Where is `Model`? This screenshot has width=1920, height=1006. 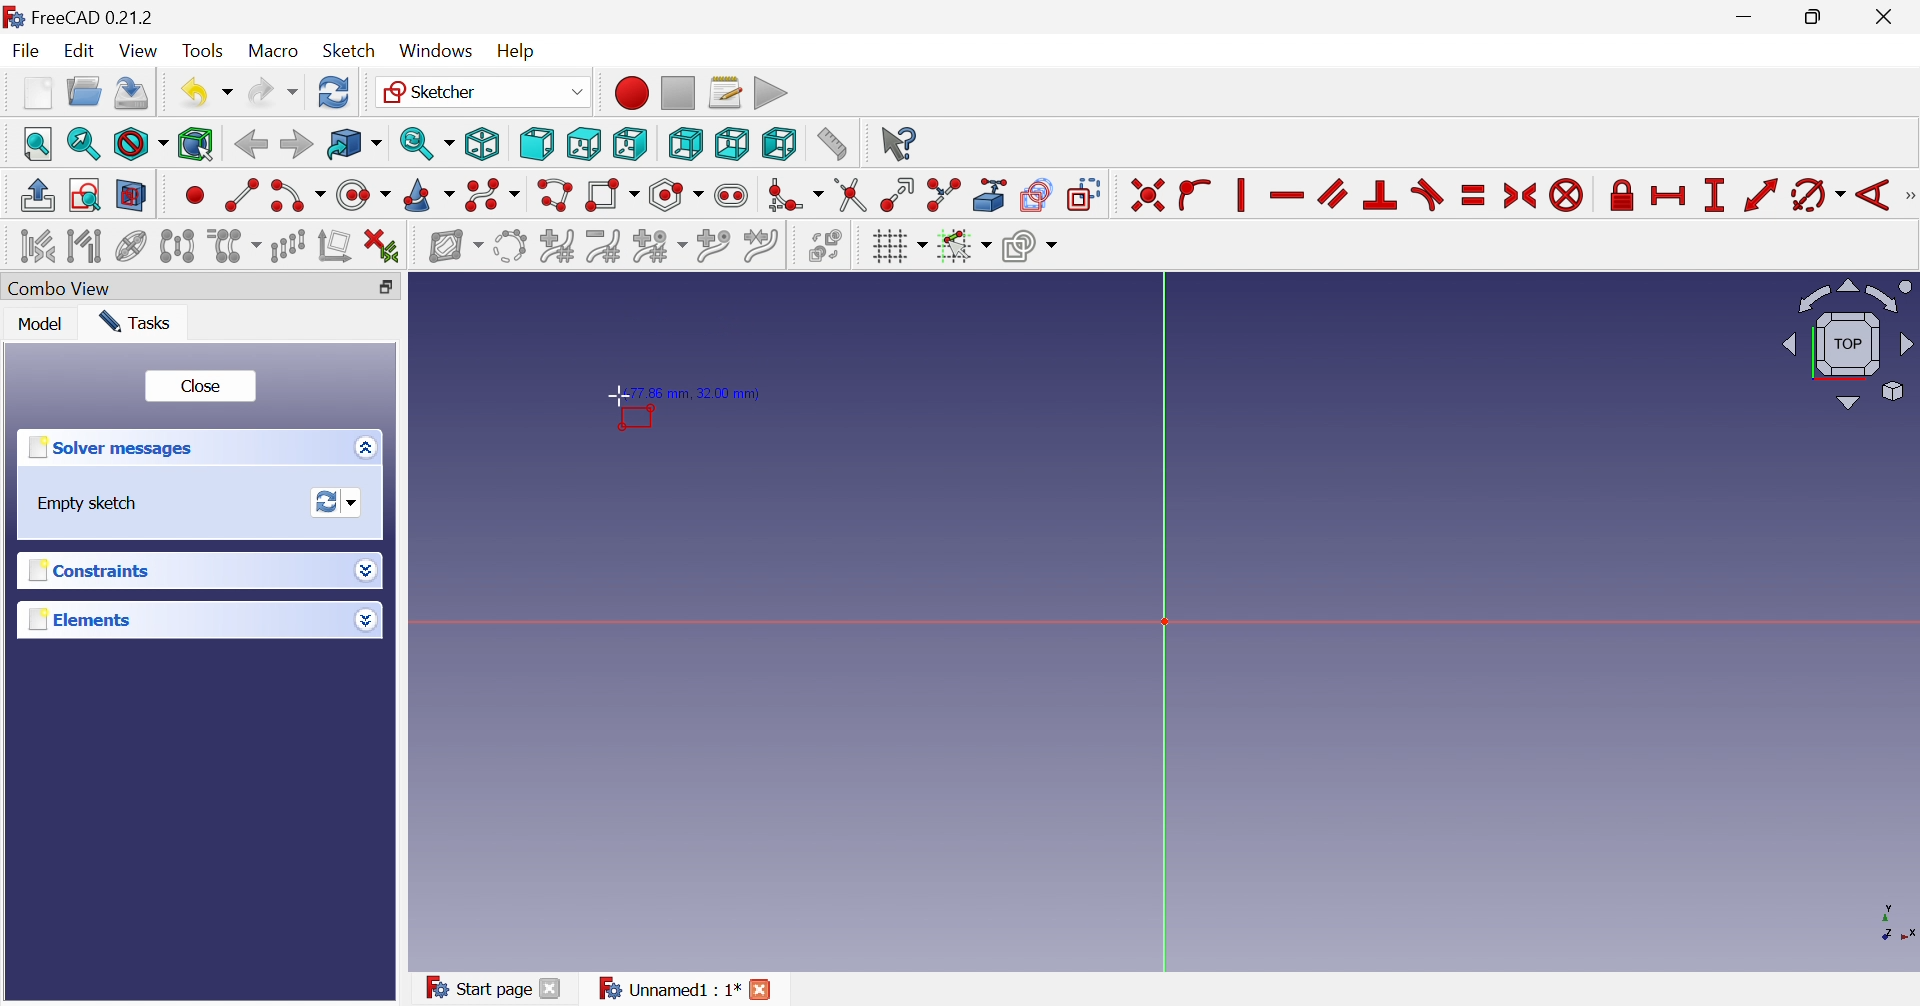
Model is located at coordinates (41, 326).